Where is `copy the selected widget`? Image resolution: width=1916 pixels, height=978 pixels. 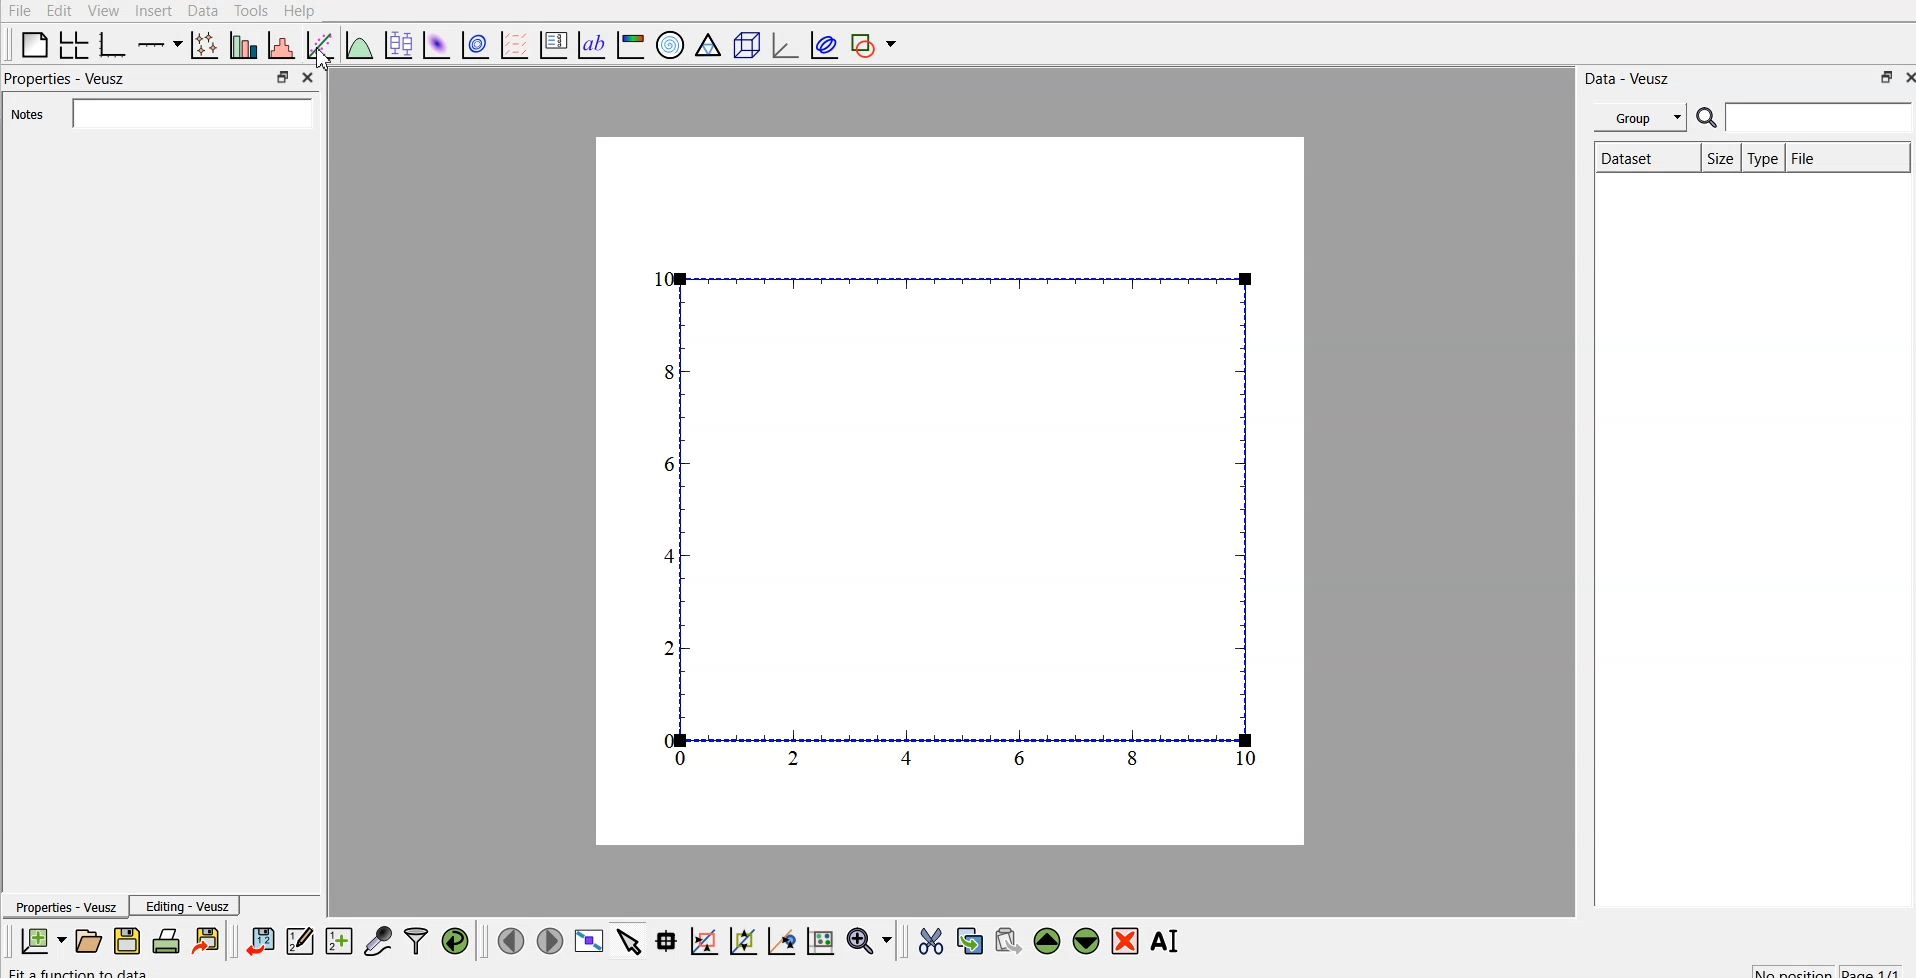 copy the selected widget is located at coordinates (971, 943).